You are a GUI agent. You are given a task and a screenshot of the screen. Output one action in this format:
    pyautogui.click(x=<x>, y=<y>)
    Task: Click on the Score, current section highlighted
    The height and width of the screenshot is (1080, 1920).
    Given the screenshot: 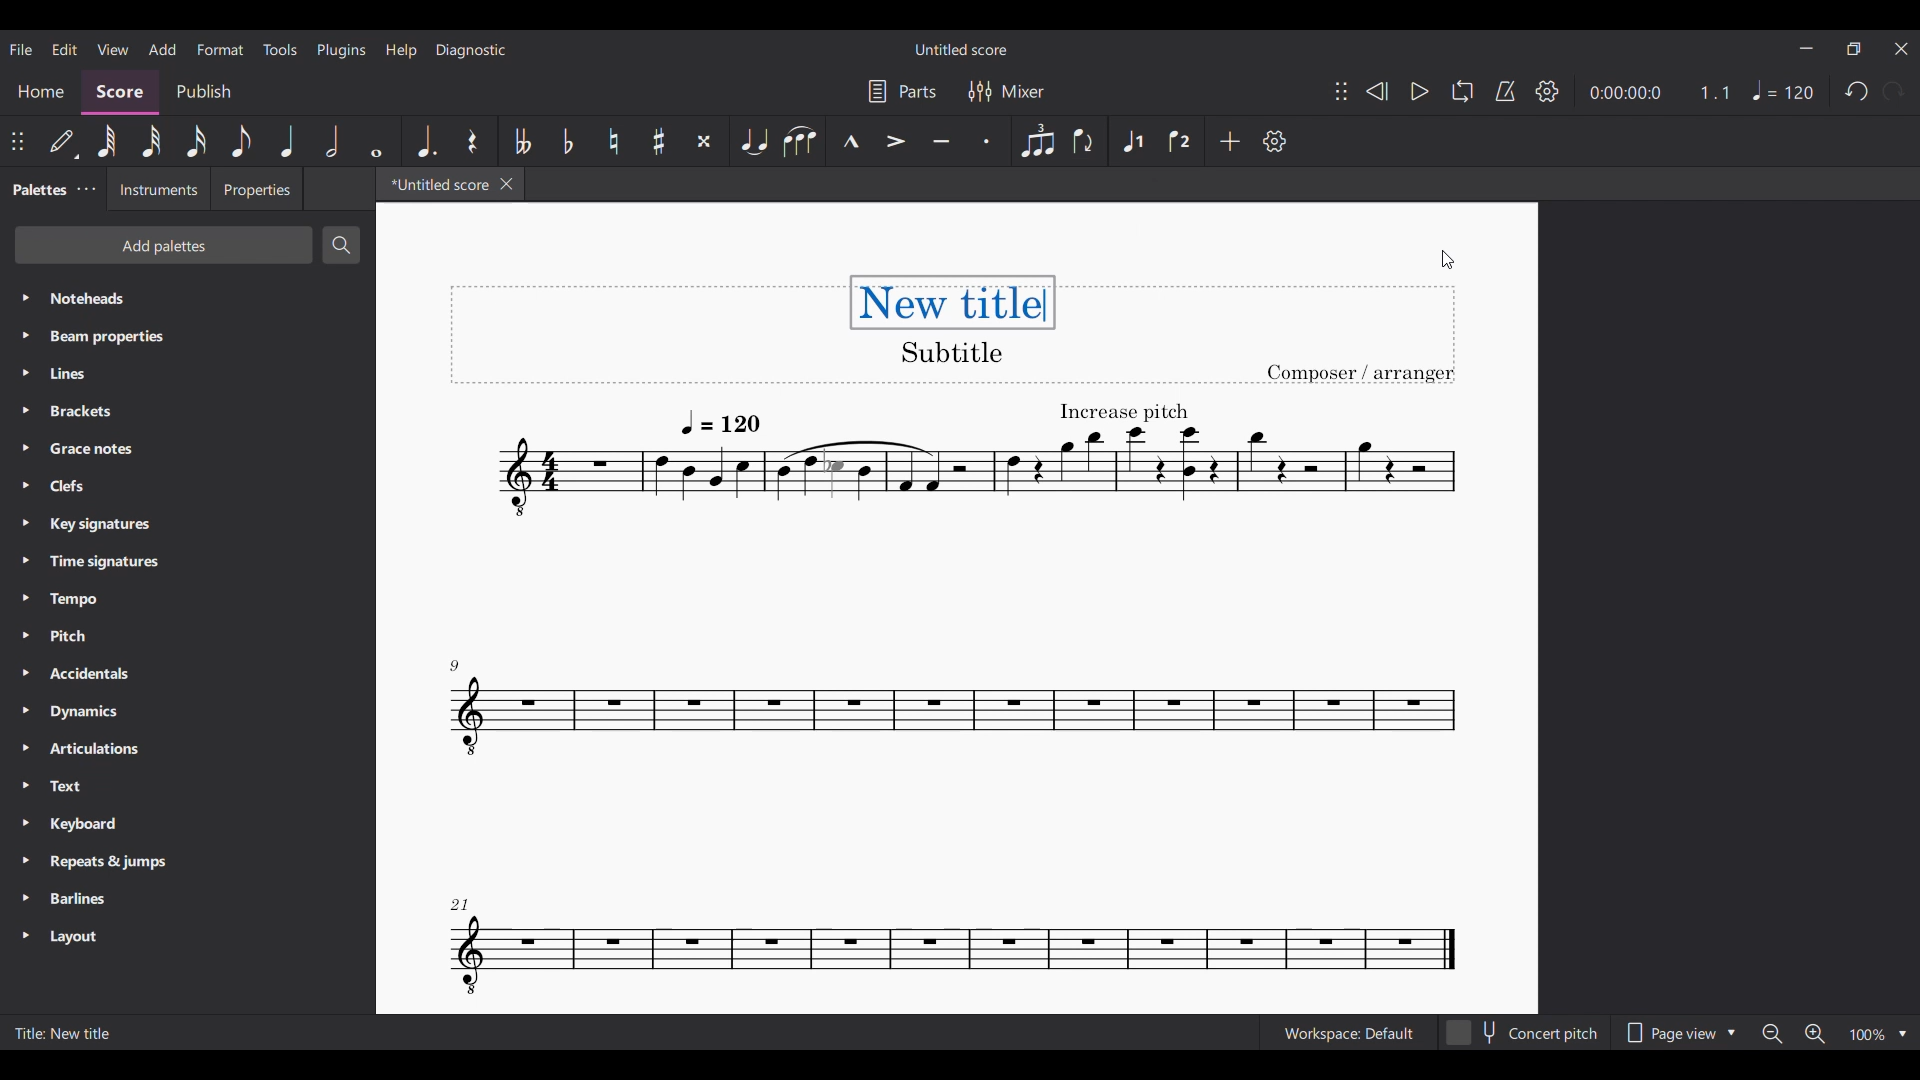 What is the action you would take?
    pyautogui.click(x=122, y=92)
    